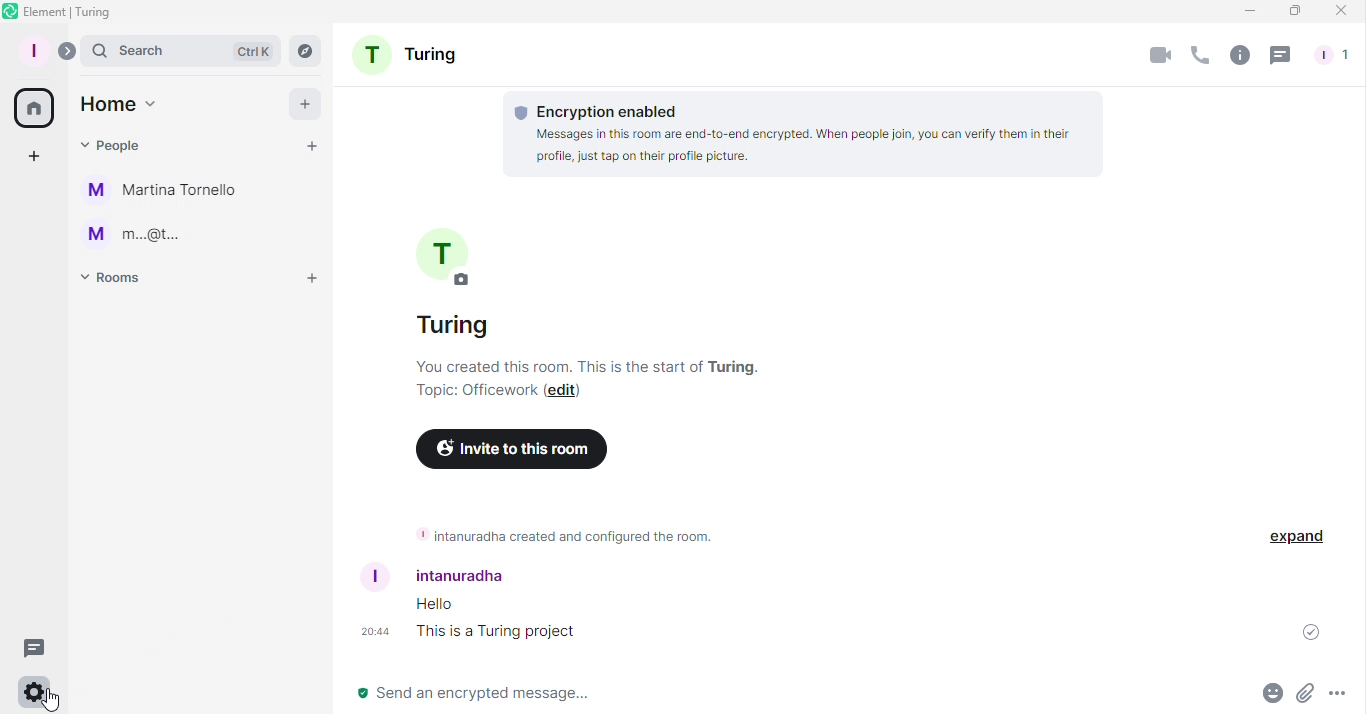 Image resolution: width=1366 pixels, height=714 pixels. I want to click on m...@t..., so click(137, 236).